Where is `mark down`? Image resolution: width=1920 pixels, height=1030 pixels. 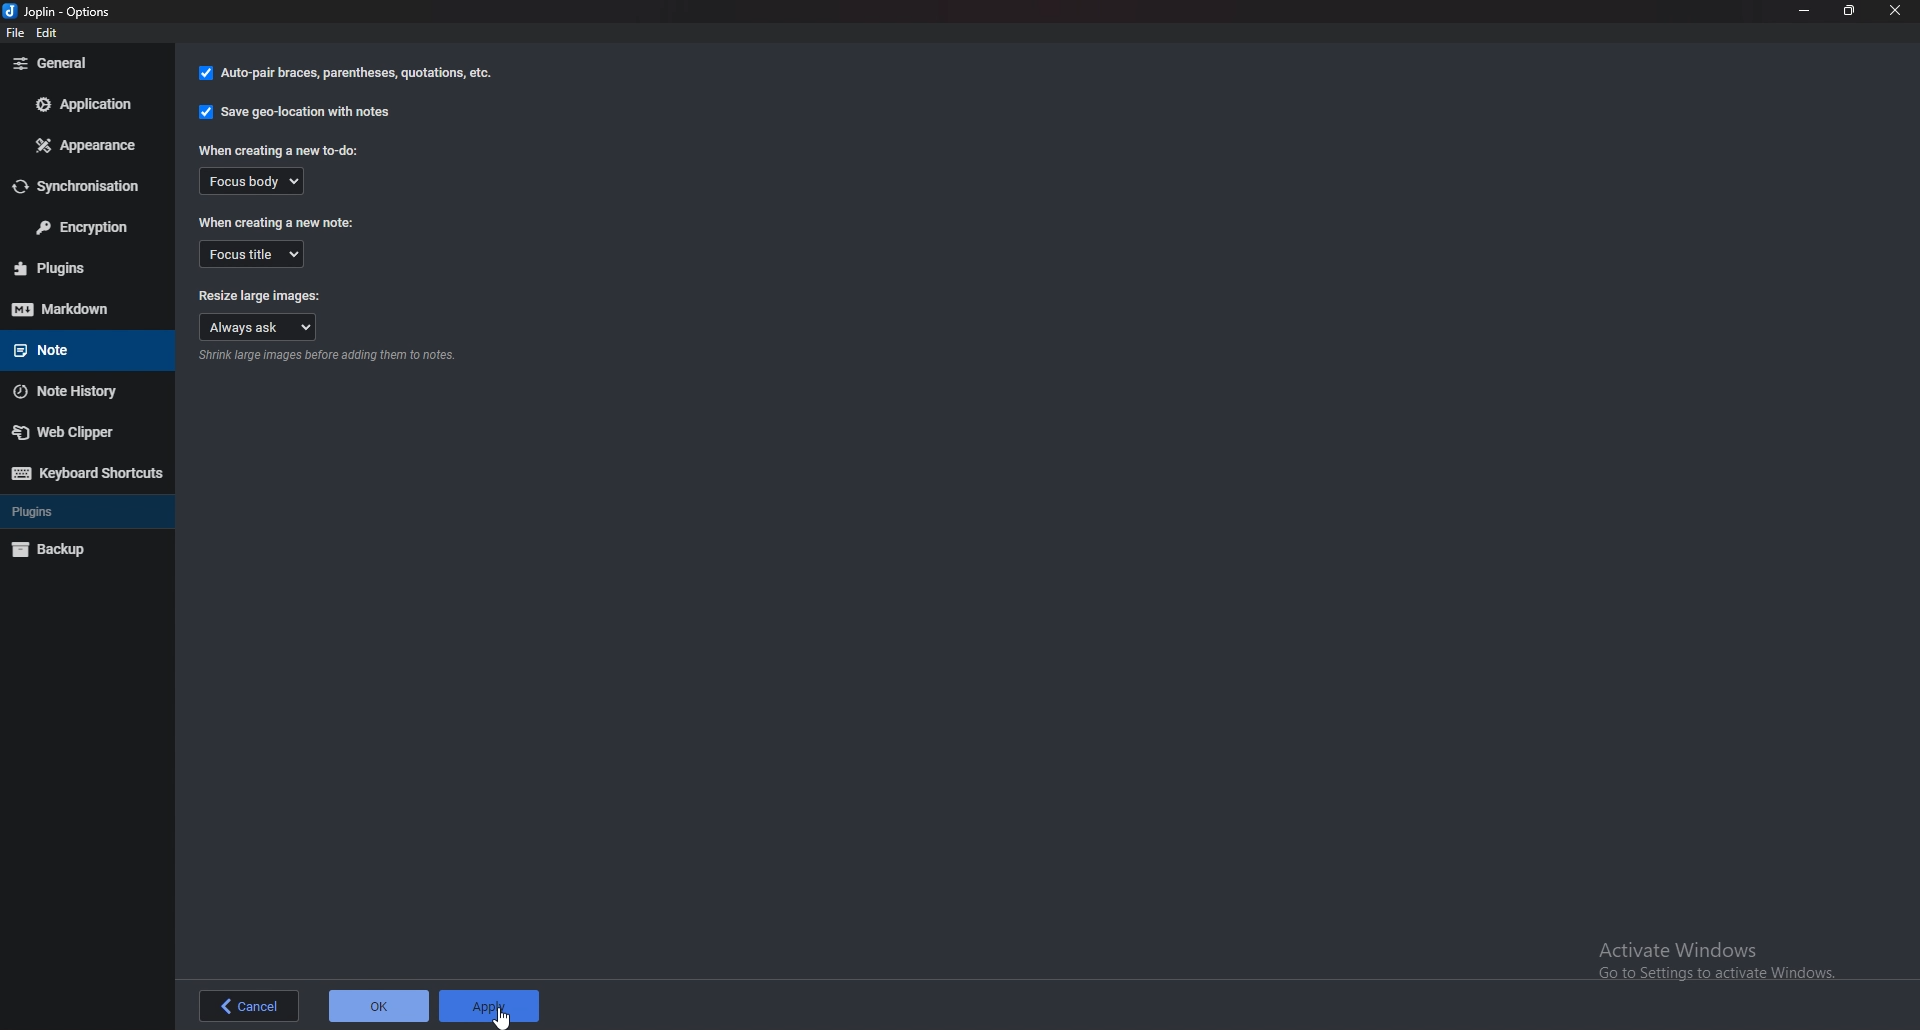
mark down is located at coordinates (84, 308).